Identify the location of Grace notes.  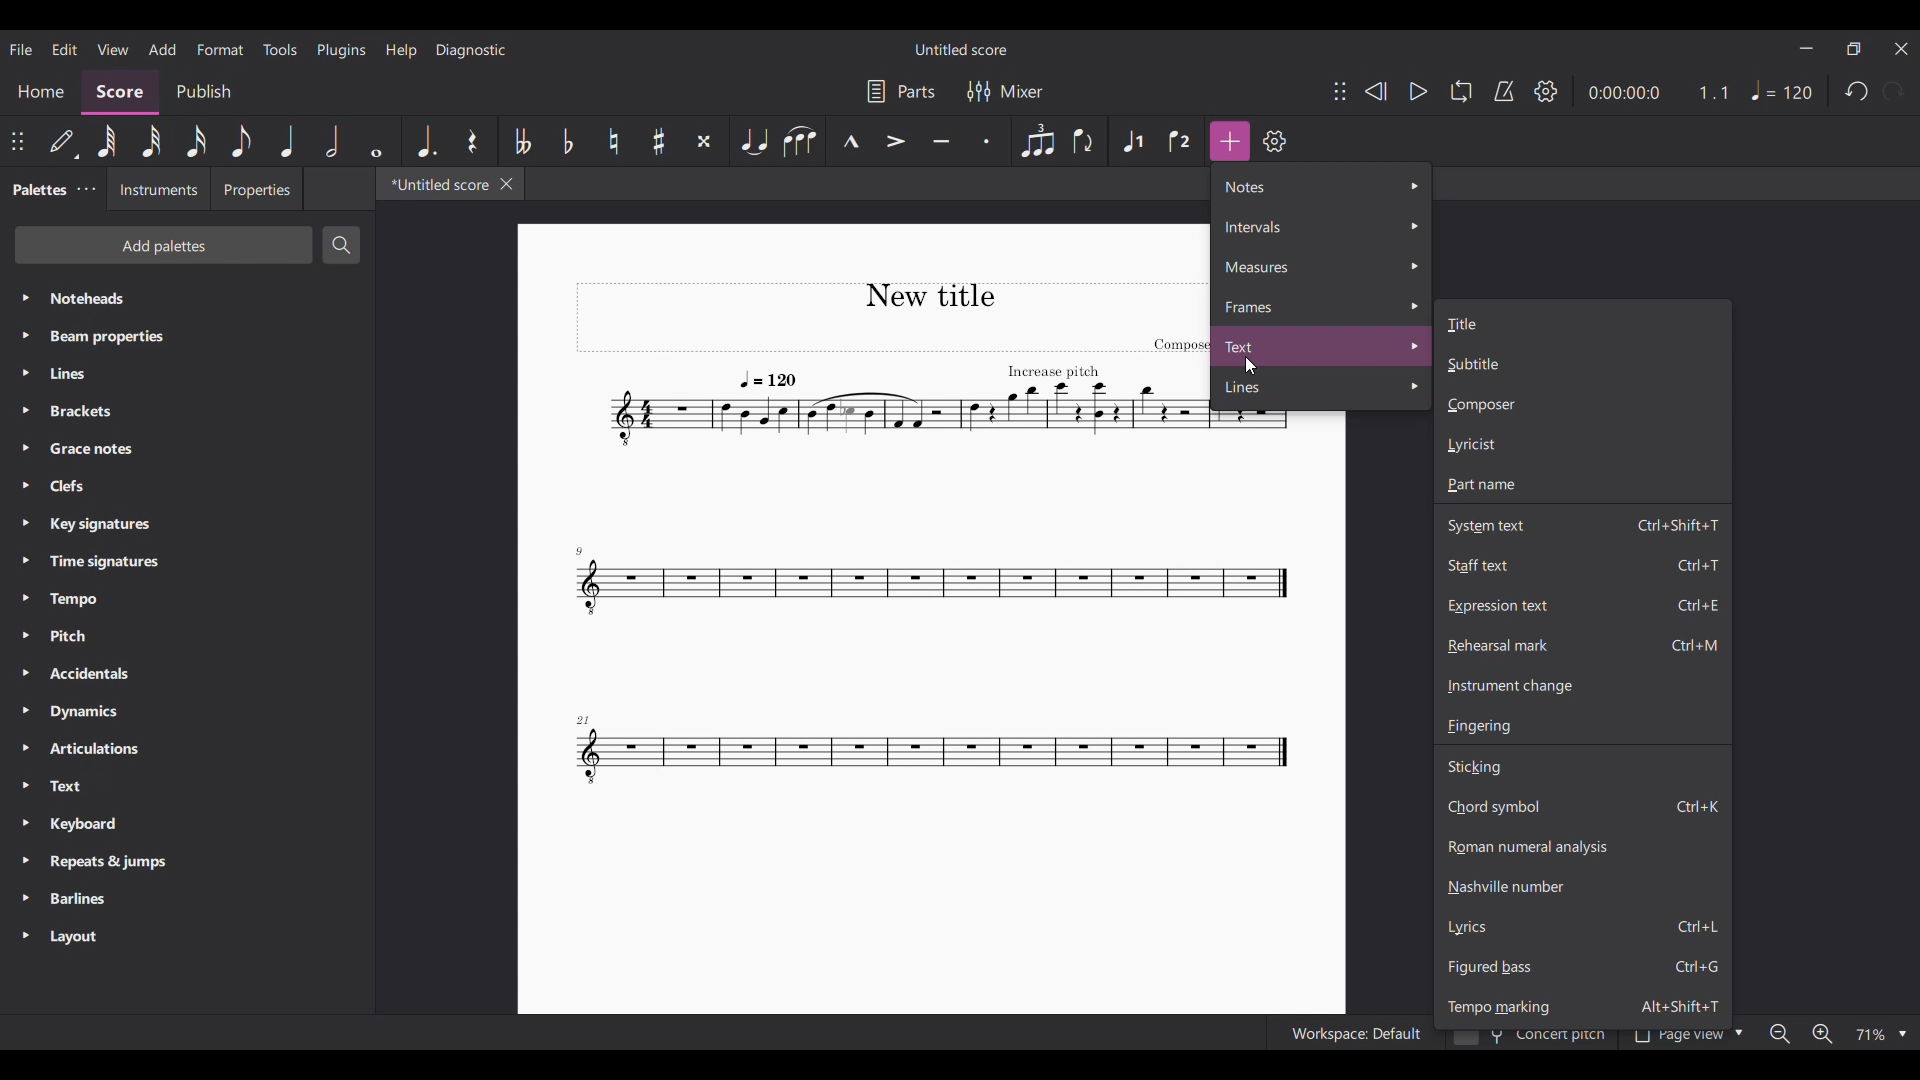
(186, 449).